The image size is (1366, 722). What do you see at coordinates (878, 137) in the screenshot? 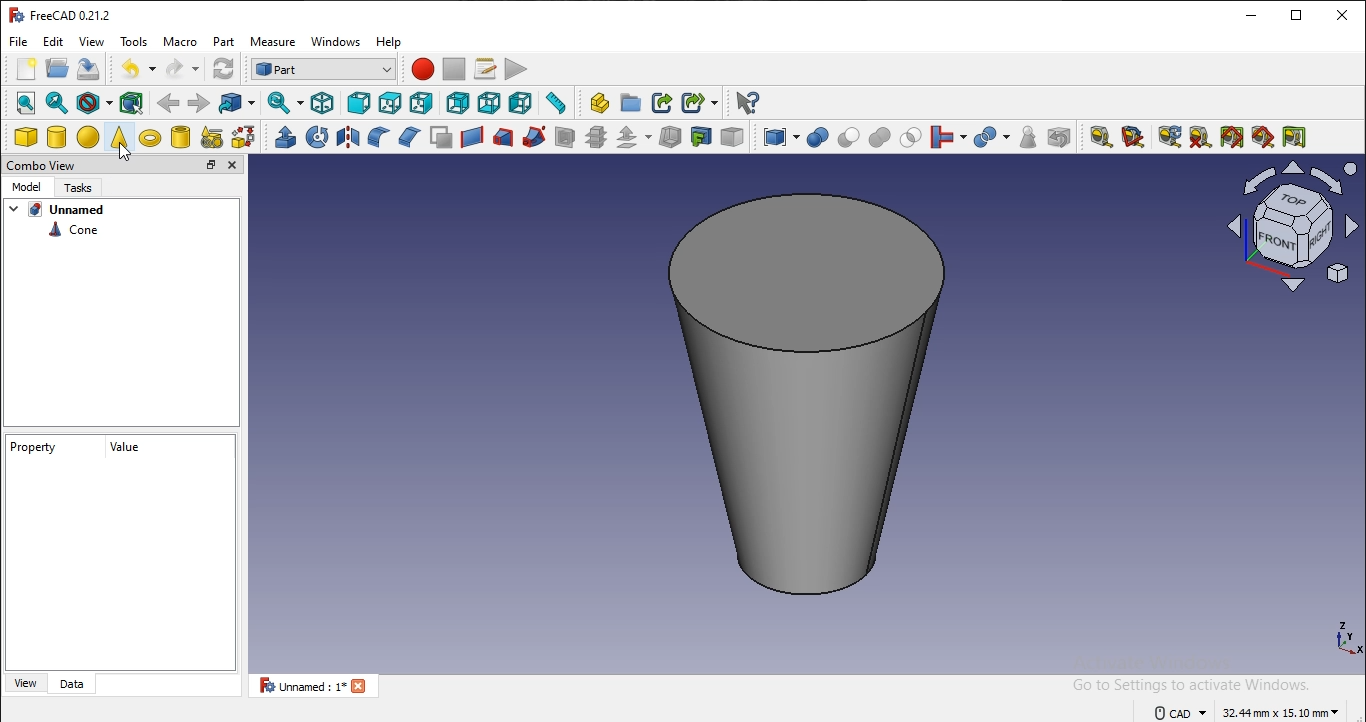
I see `union` at bounding box center [878, 137].